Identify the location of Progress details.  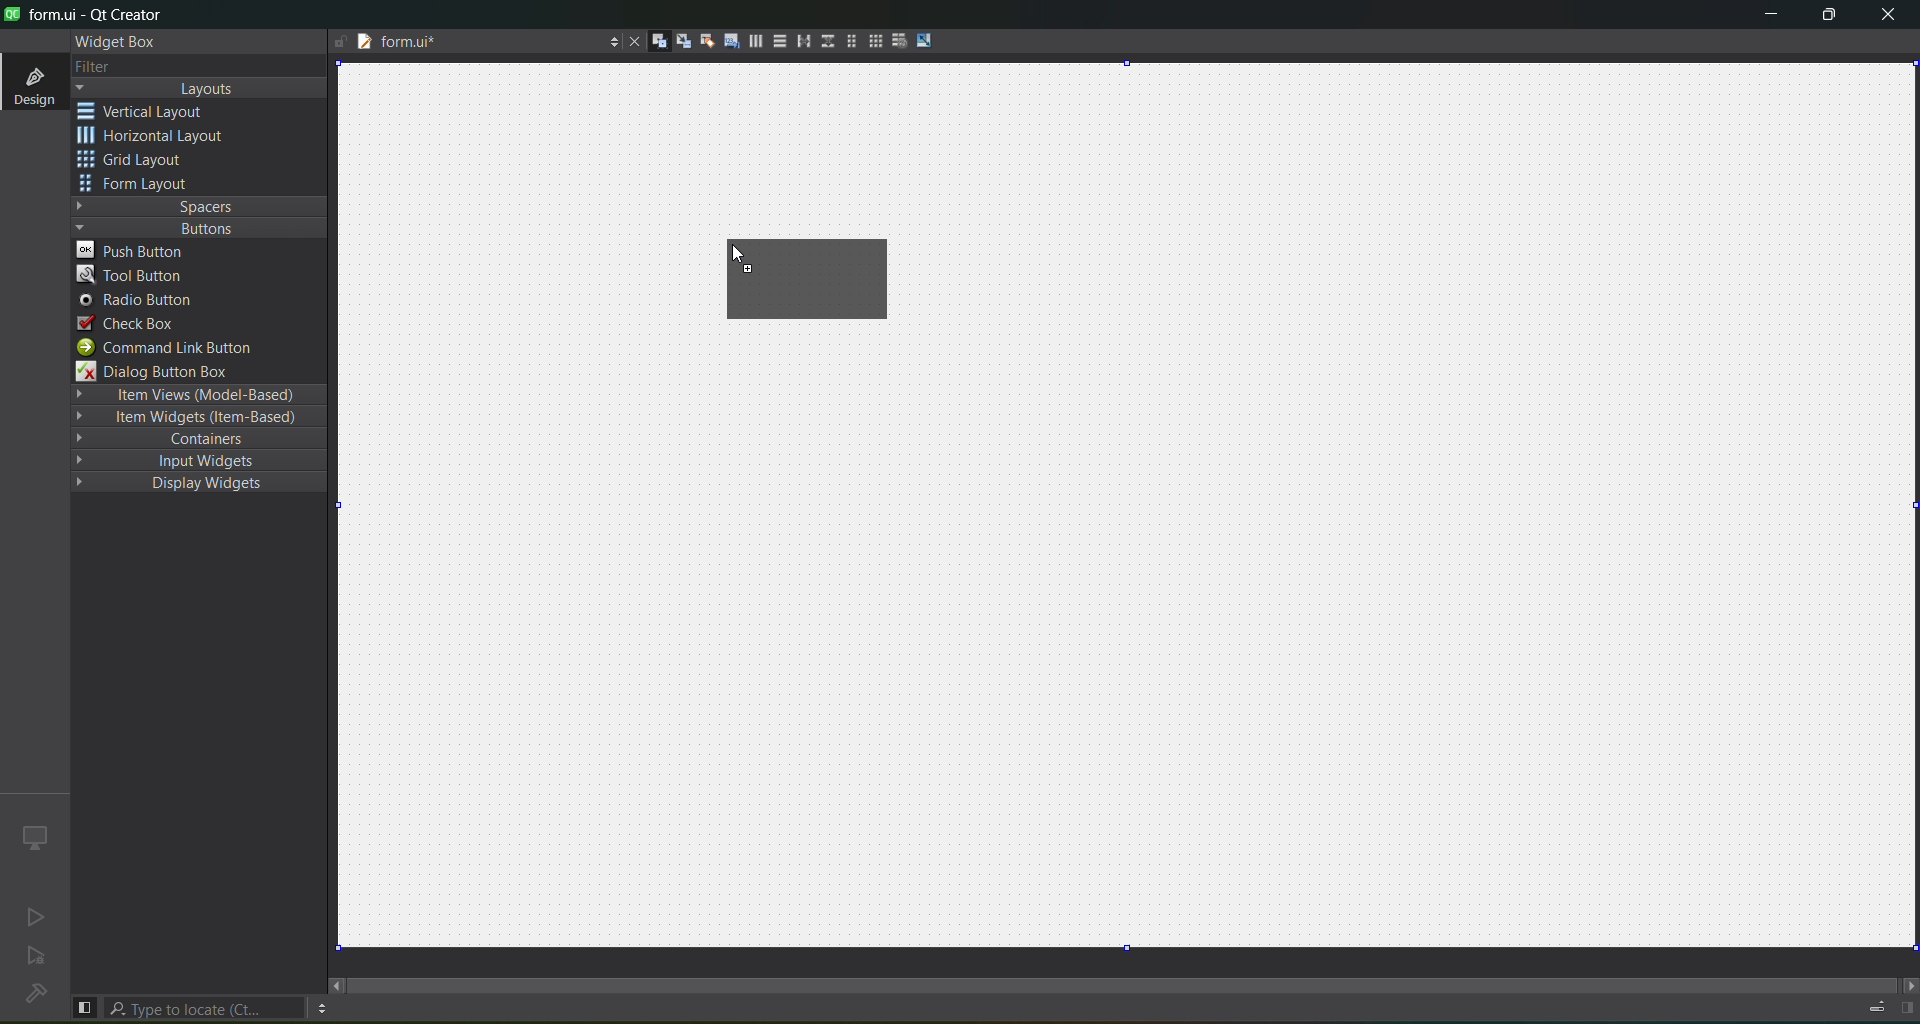
(1867, 1004).